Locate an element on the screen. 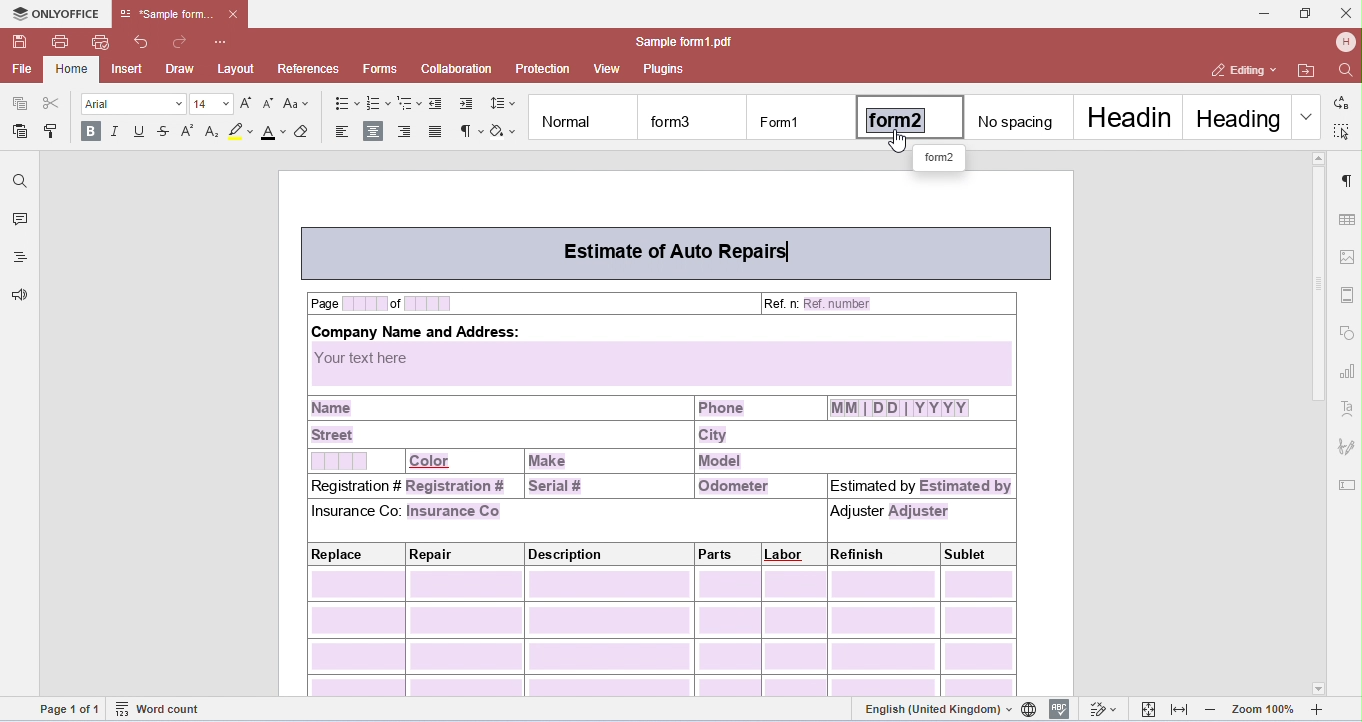 Image resolution: width=1362 pixels, height=722 pixels. feedback and support is located at coordinates (21, 296).